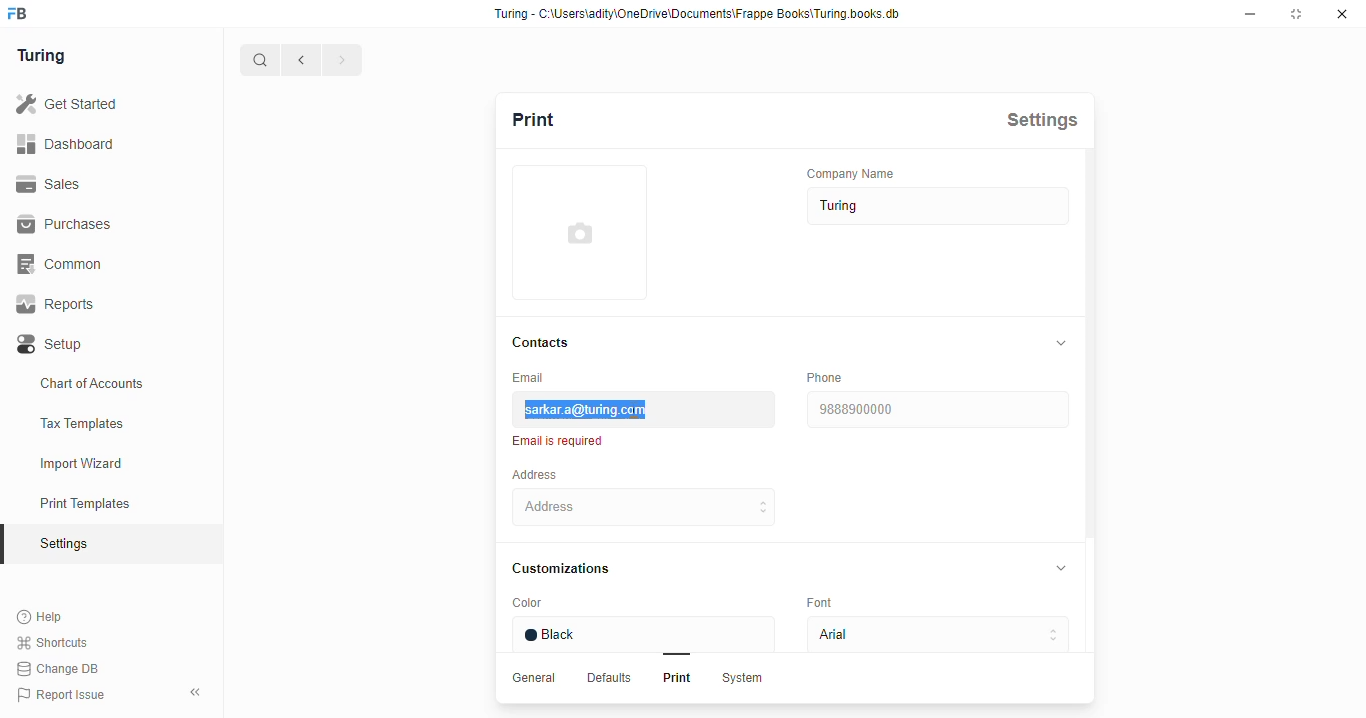  What do you see at coordinates (558, 118) in the screenshot?
I see `Print` at bounding box center [558, 118].